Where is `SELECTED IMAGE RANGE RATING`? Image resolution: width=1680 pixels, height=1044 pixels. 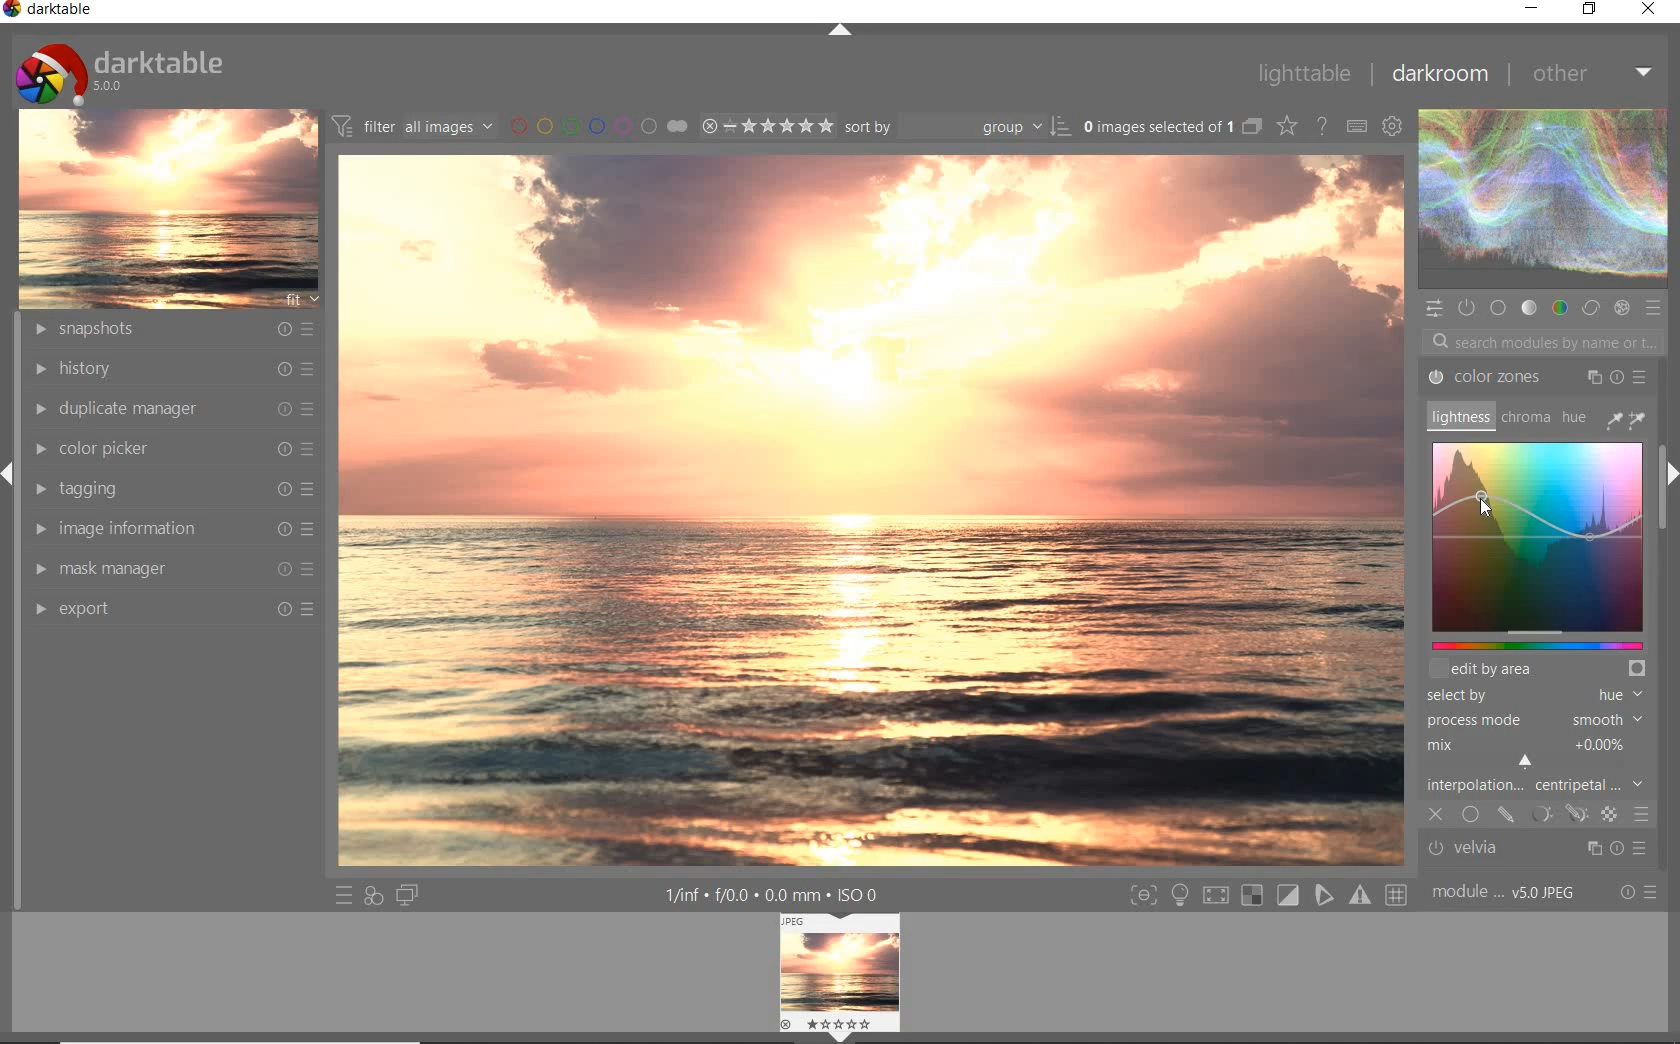
SELECTED IMAGE RANGE RATING is located at coordinates (768, 125).